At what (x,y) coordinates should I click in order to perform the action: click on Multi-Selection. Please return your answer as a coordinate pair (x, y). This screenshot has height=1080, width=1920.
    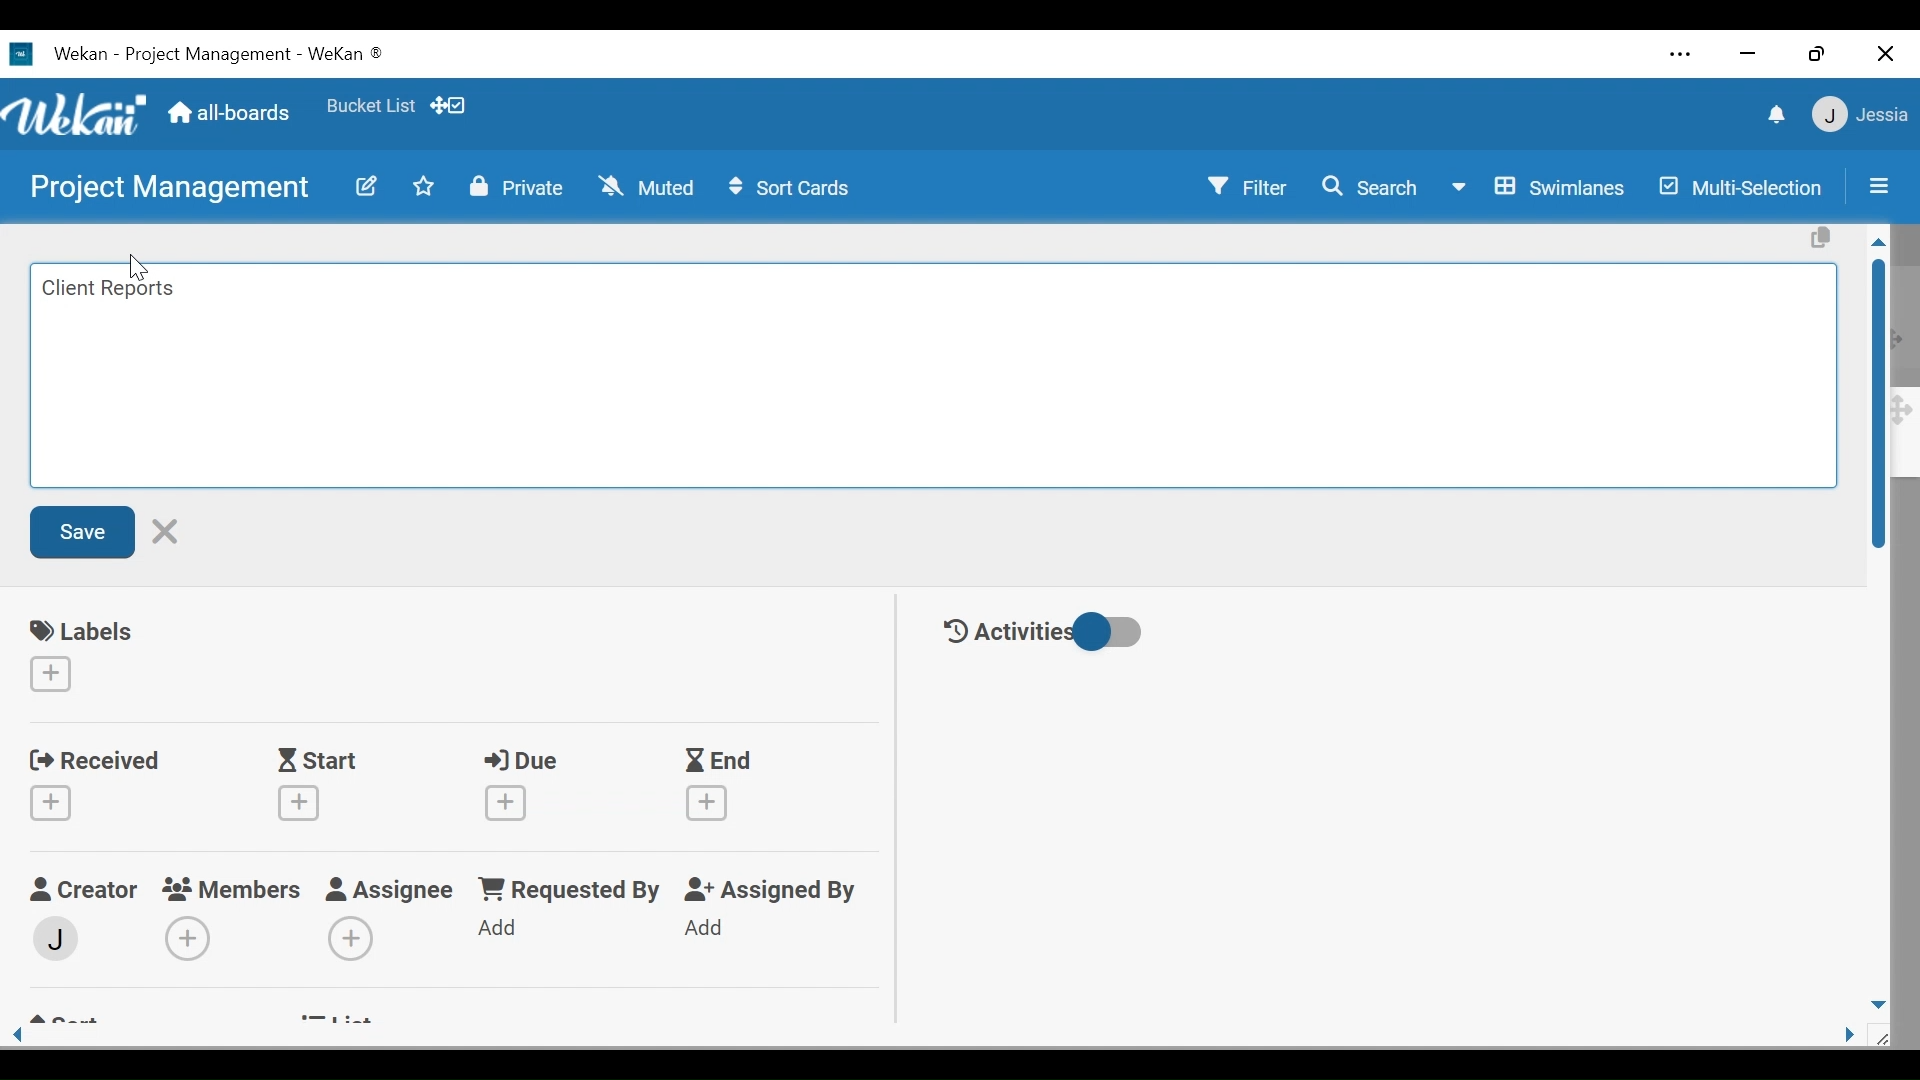
    Looking at the image, I should click on (1742, 188).